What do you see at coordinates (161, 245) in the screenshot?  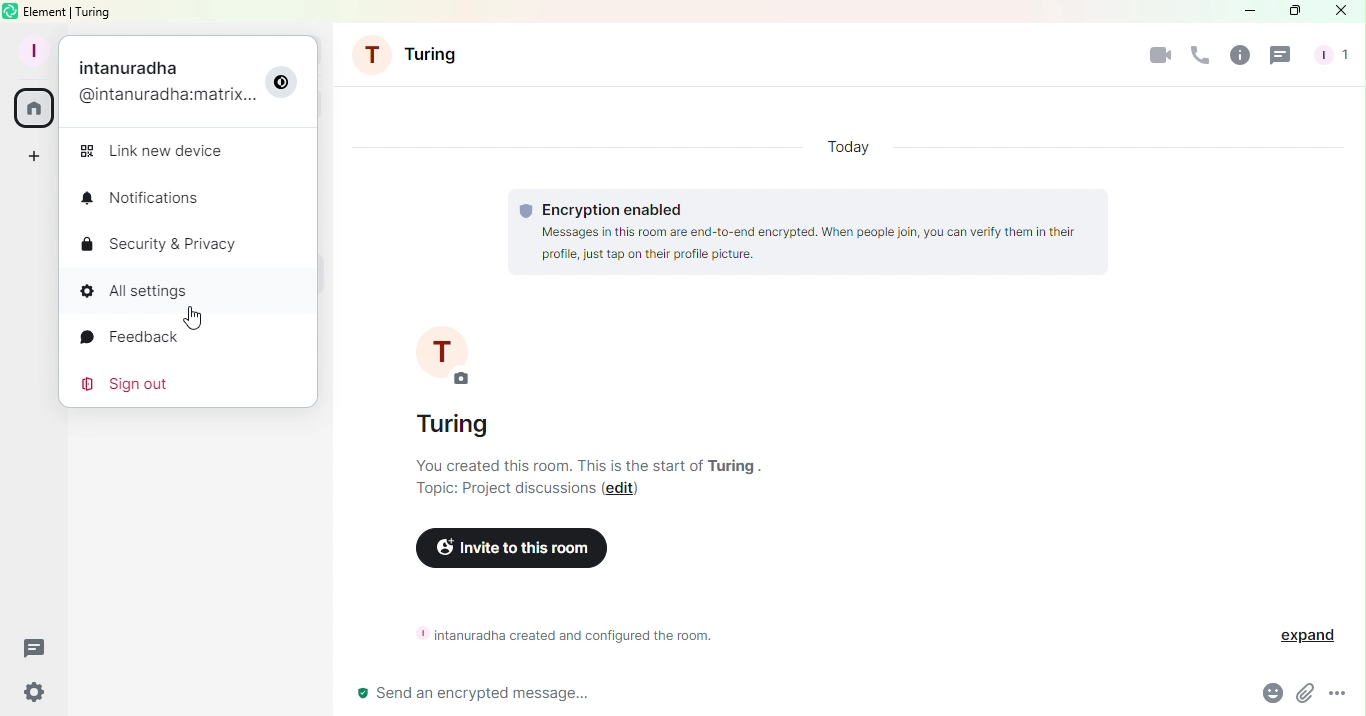 I see `Security and Privacy` at bounding box center [161, 245].